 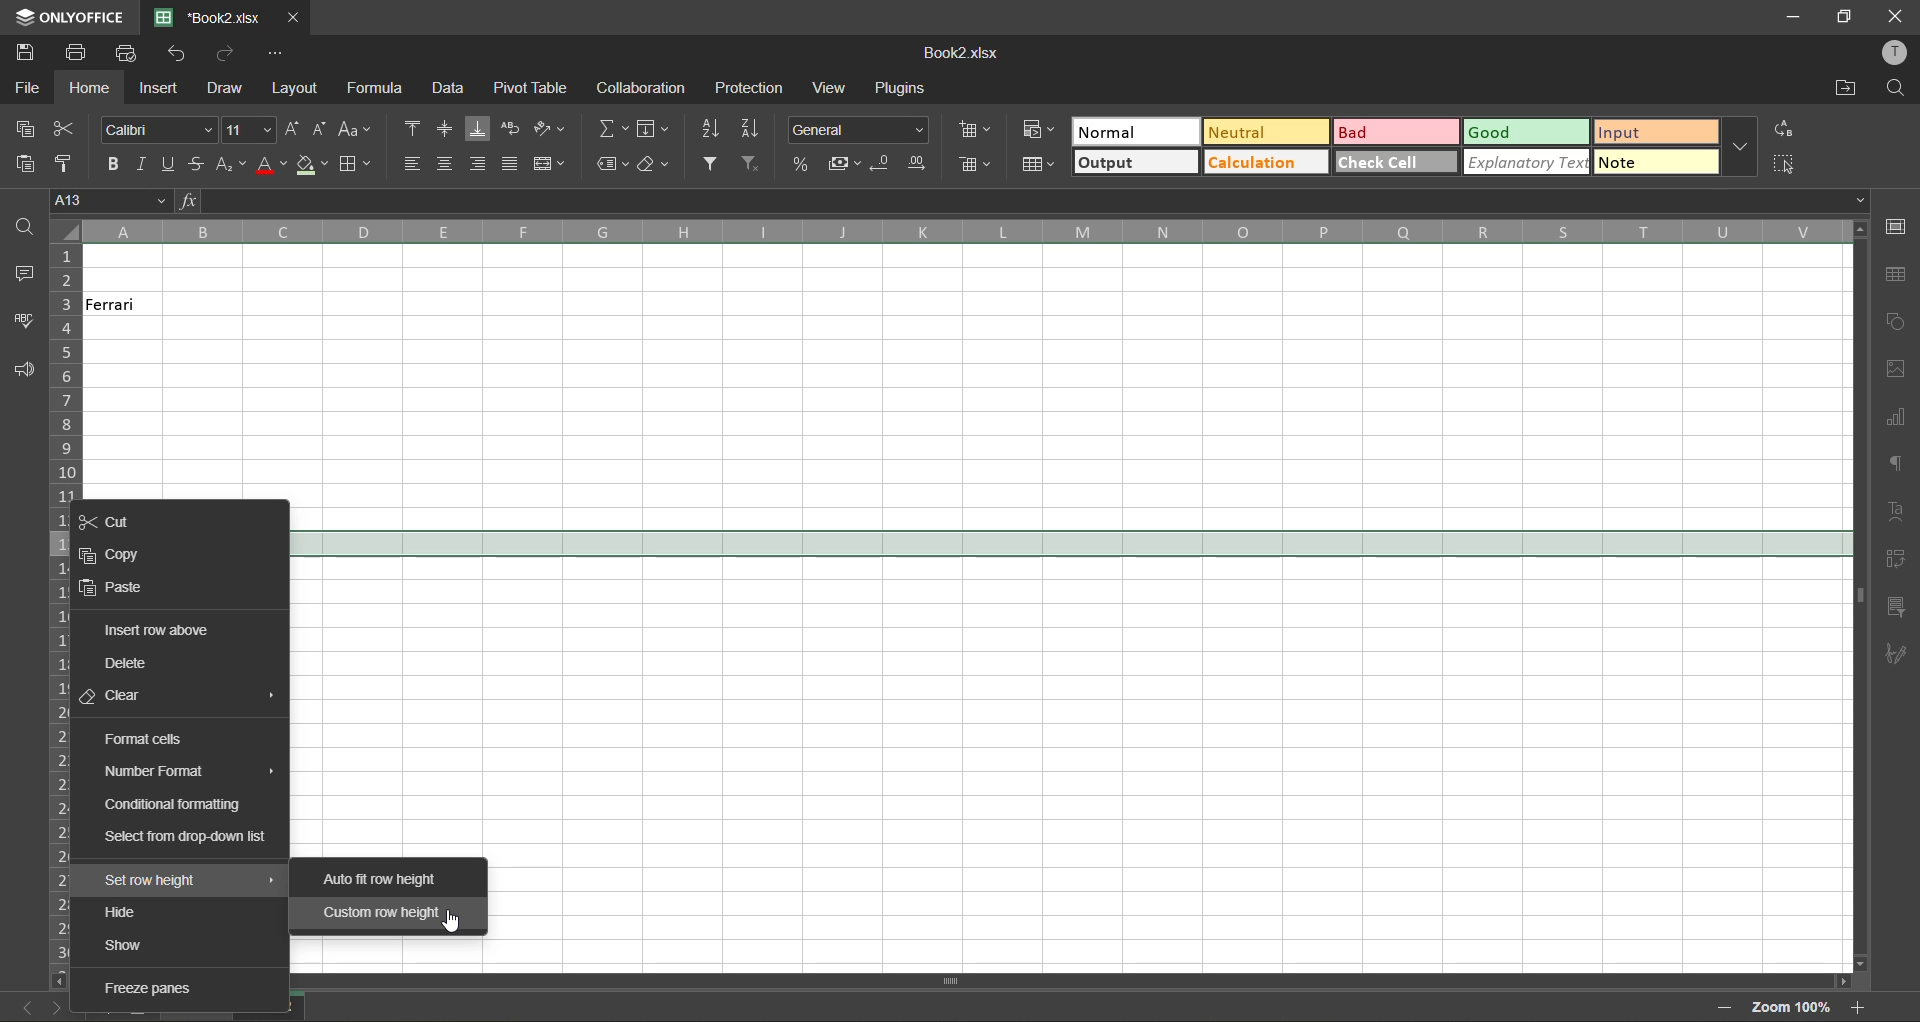 I want to click on clear filter, so click(x=753, y=166).